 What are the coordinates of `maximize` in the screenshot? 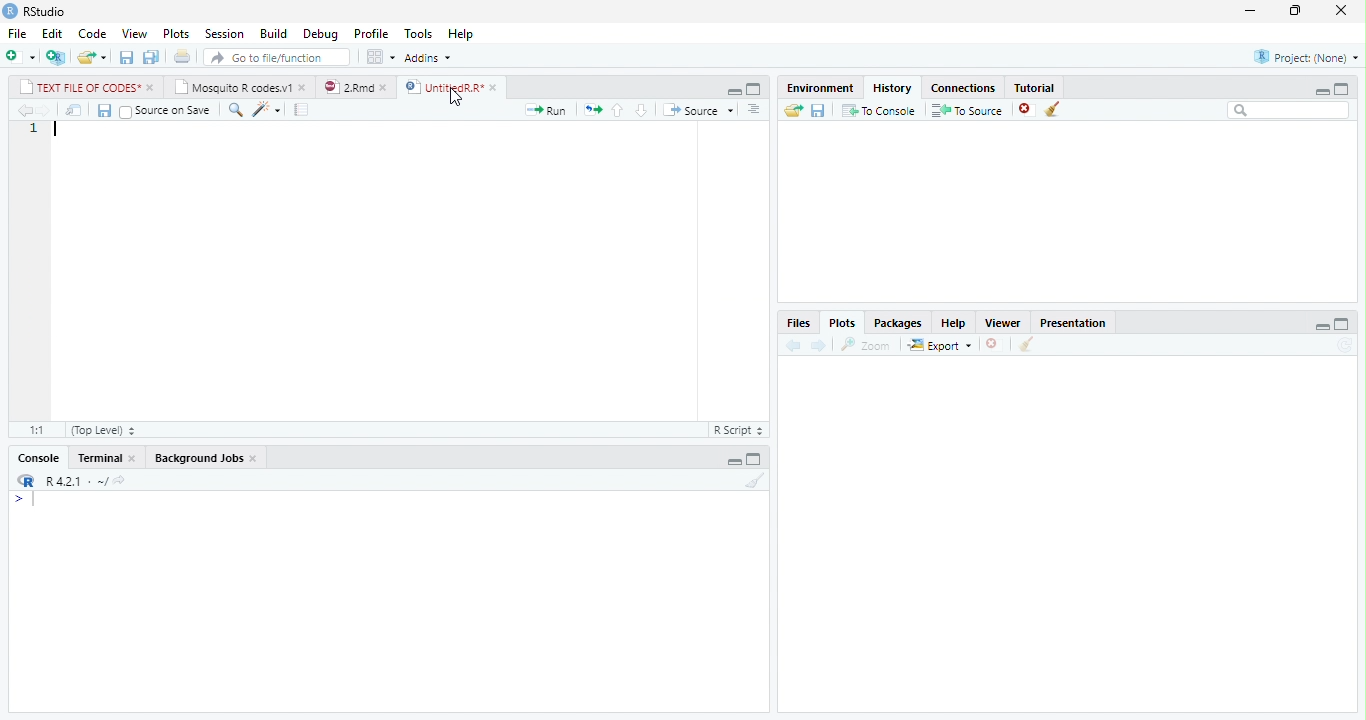 It's located at (754, 459).